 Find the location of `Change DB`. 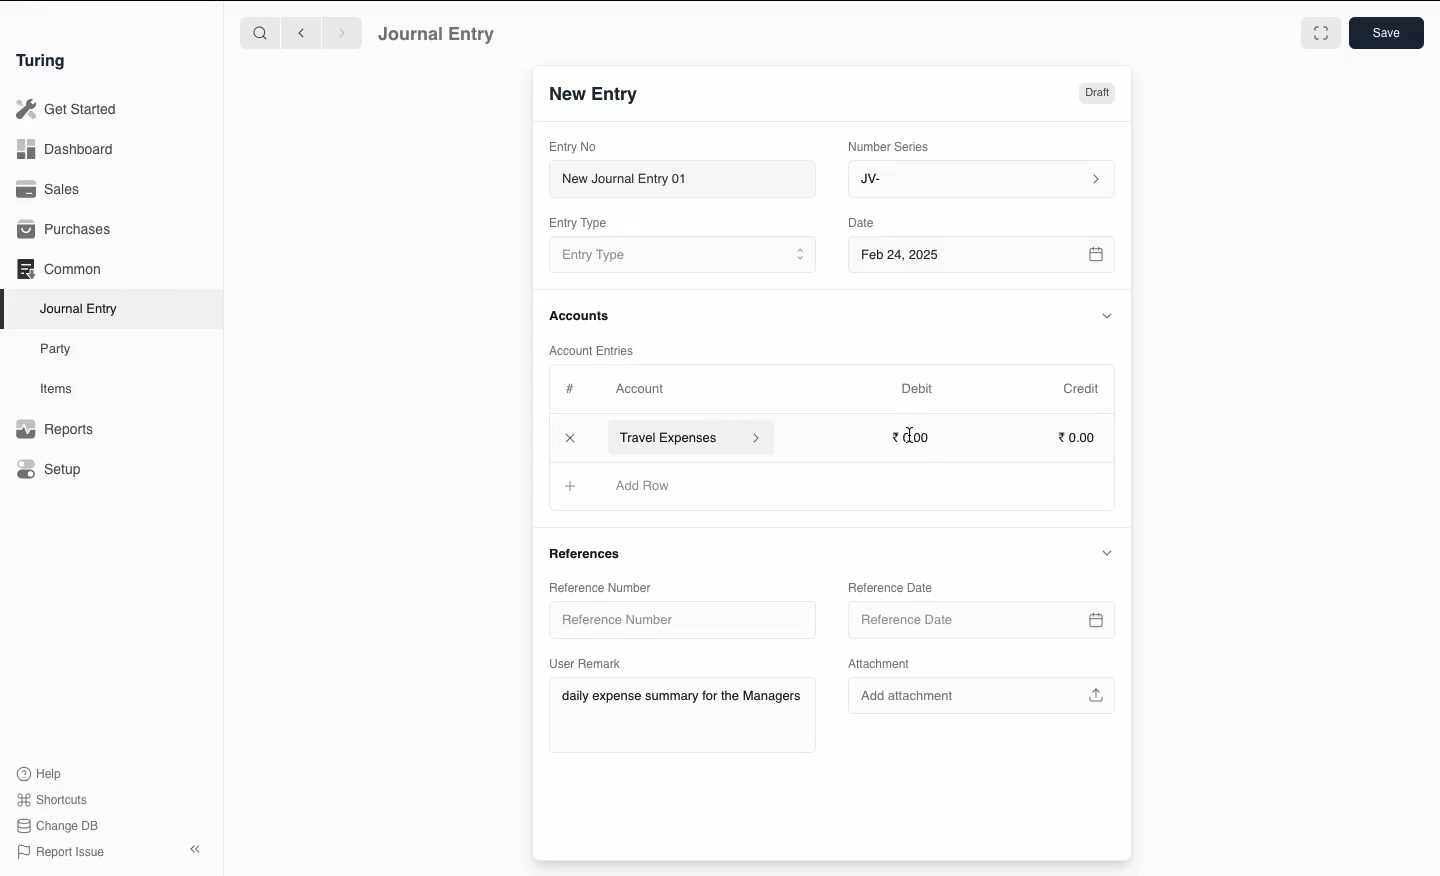

Change DB is located at coordinates (57, 826).